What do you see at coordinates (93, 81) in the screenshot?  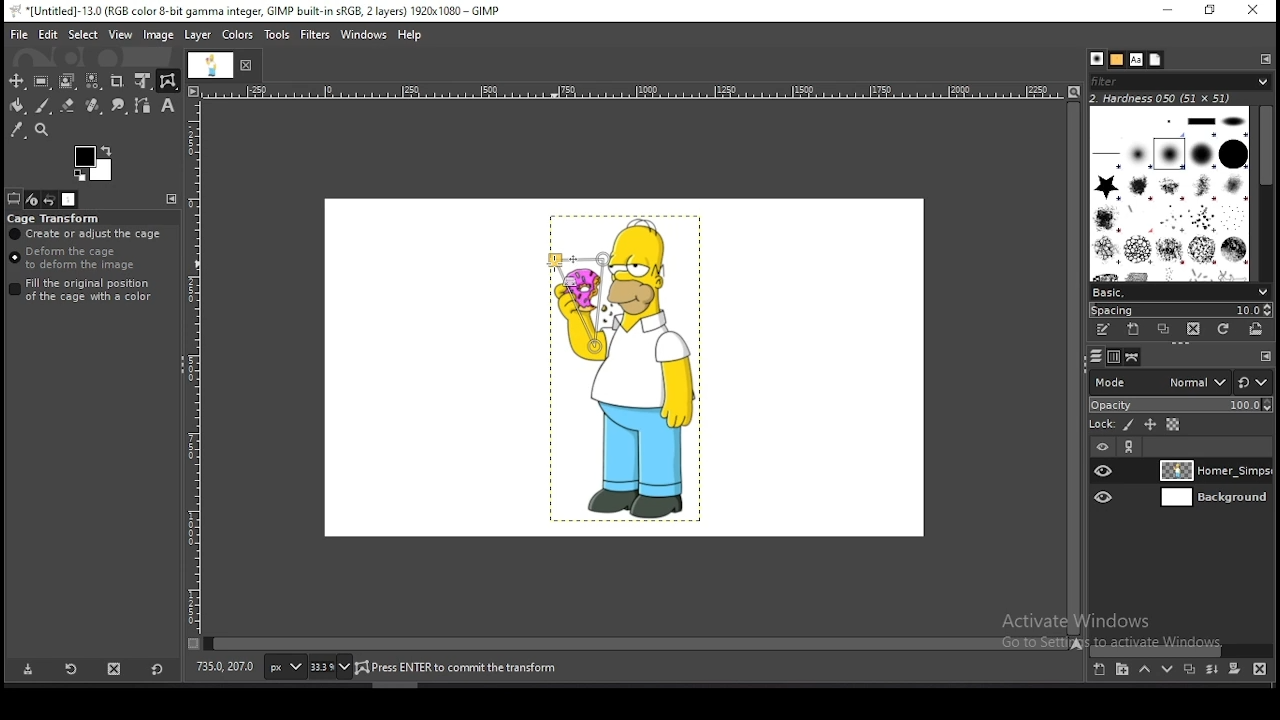 I see `select by color tool` at bounding box center [93, 81].